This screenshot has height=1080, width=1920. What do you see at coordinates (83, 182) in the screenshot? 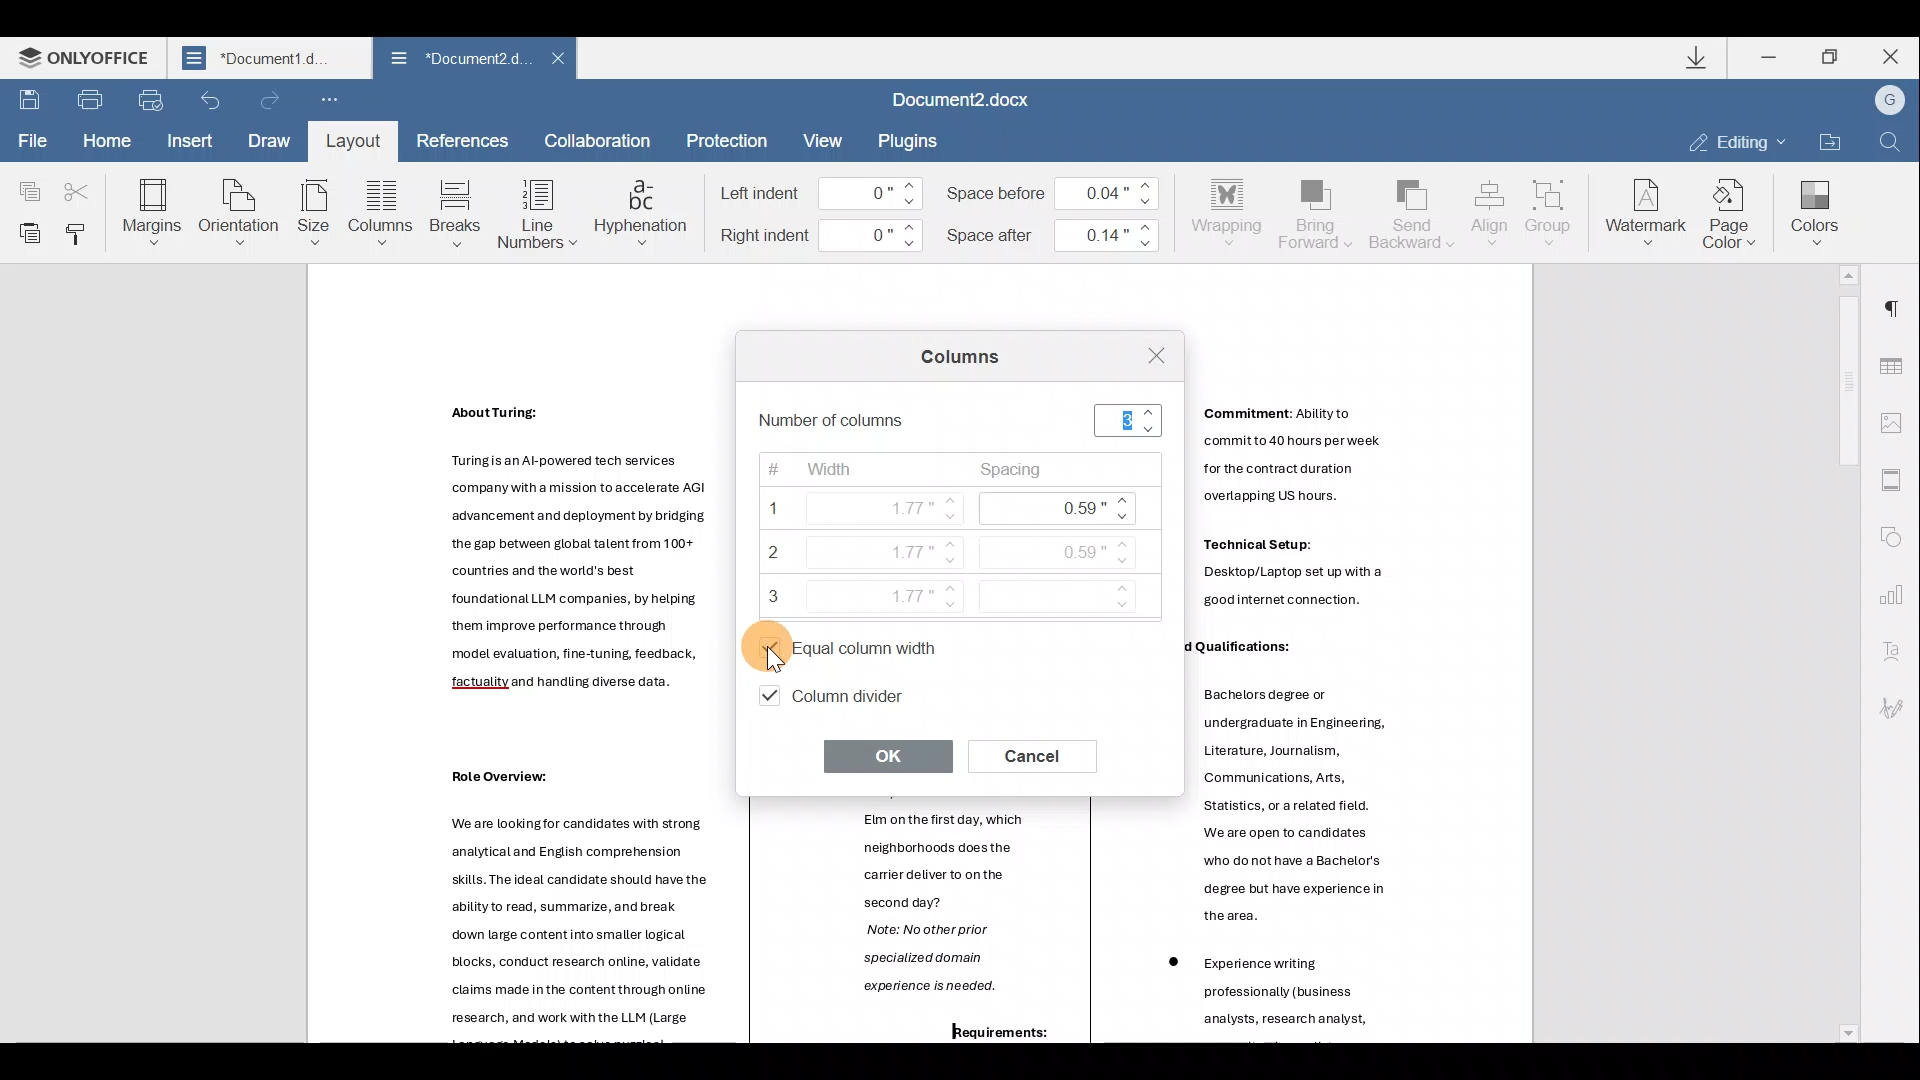
I see `Cut` at bounding box center [83, 182].